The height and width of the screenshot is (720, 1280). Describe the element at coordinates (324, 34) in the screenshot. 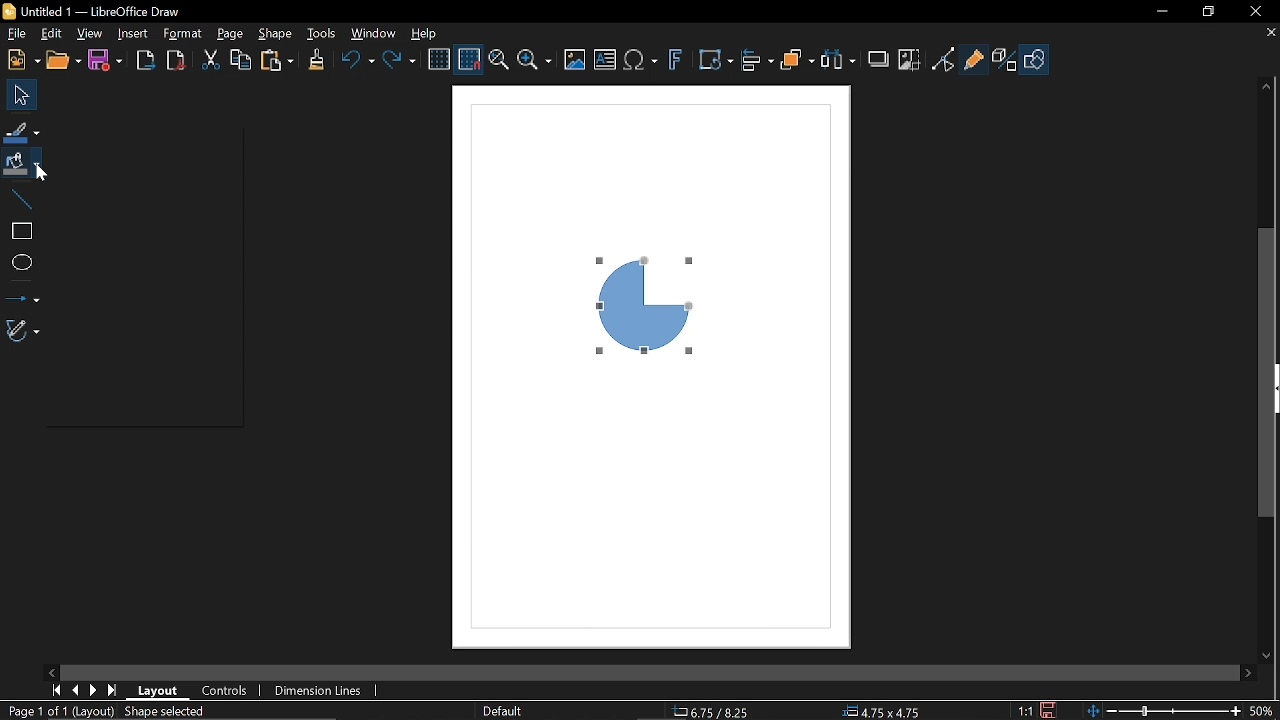

I see `Tools` at that location.